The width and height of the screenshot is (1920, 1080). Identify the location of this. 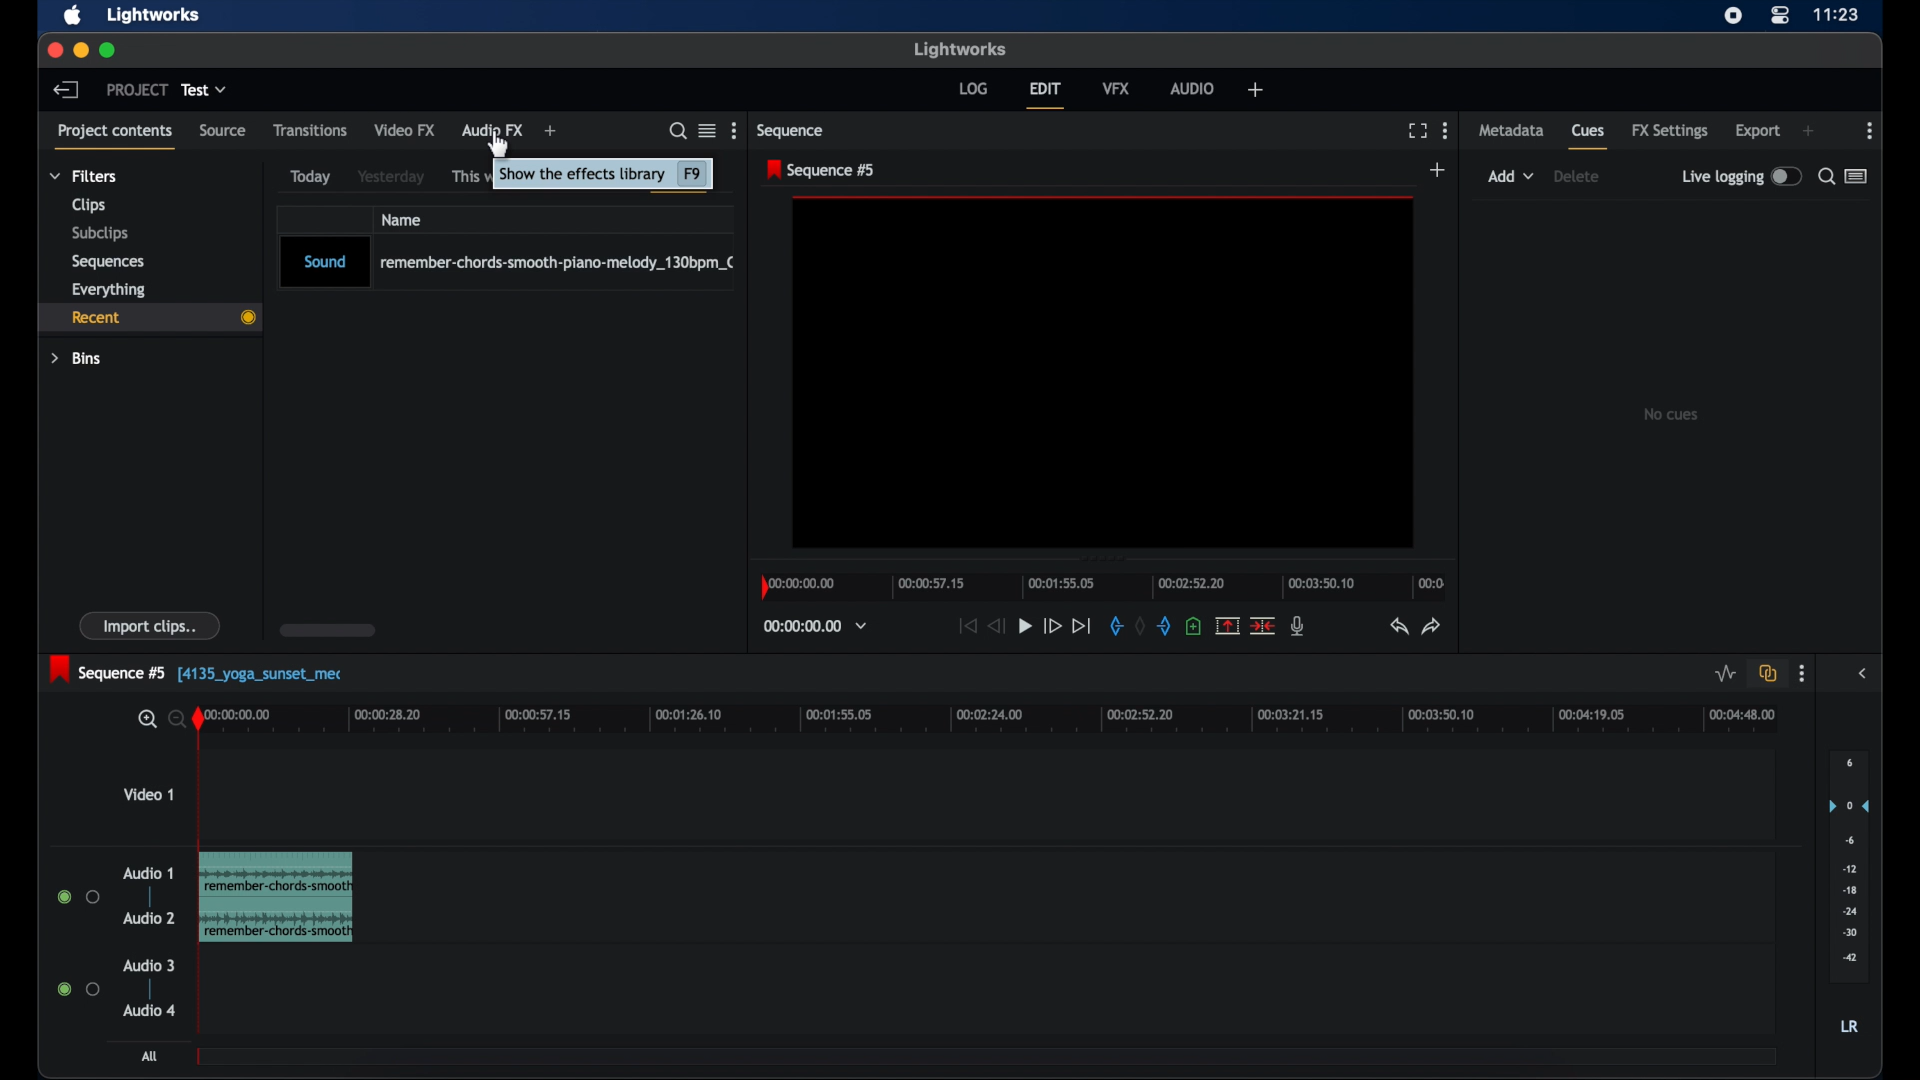
(463, 178).